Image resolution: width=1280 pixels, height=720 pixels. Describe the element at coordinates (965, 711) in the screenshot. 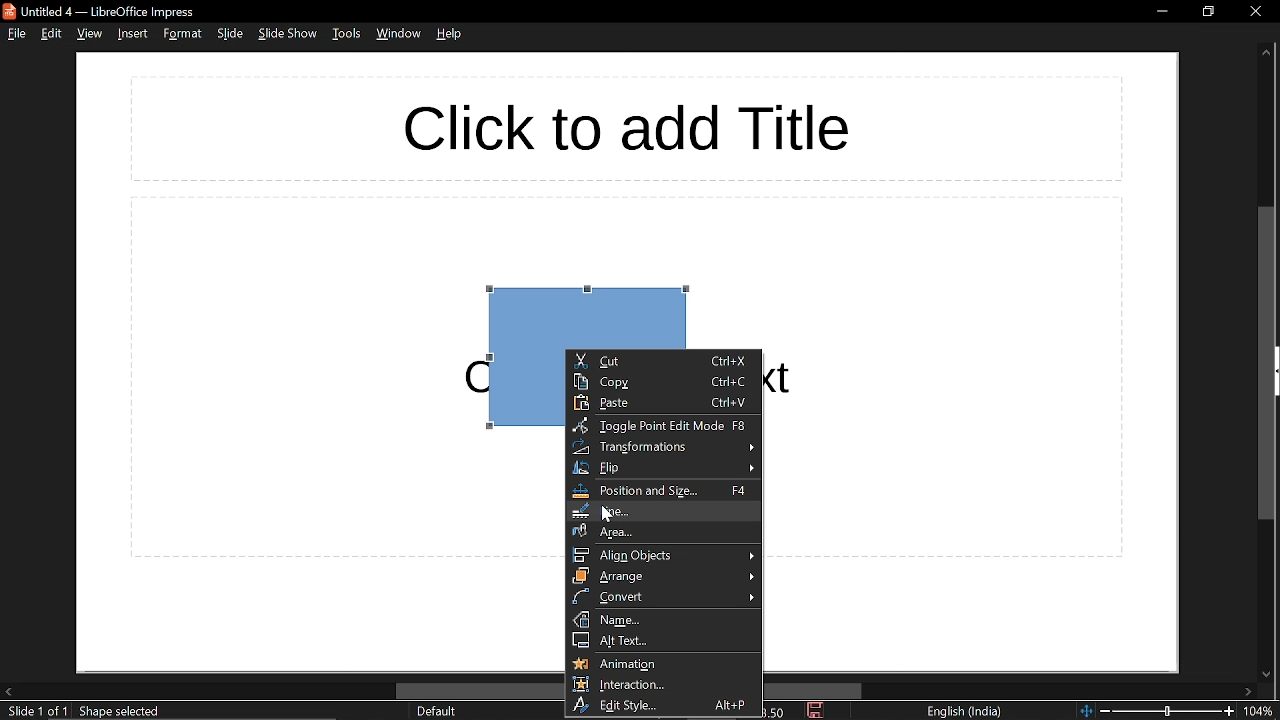

I see `language` at that location.